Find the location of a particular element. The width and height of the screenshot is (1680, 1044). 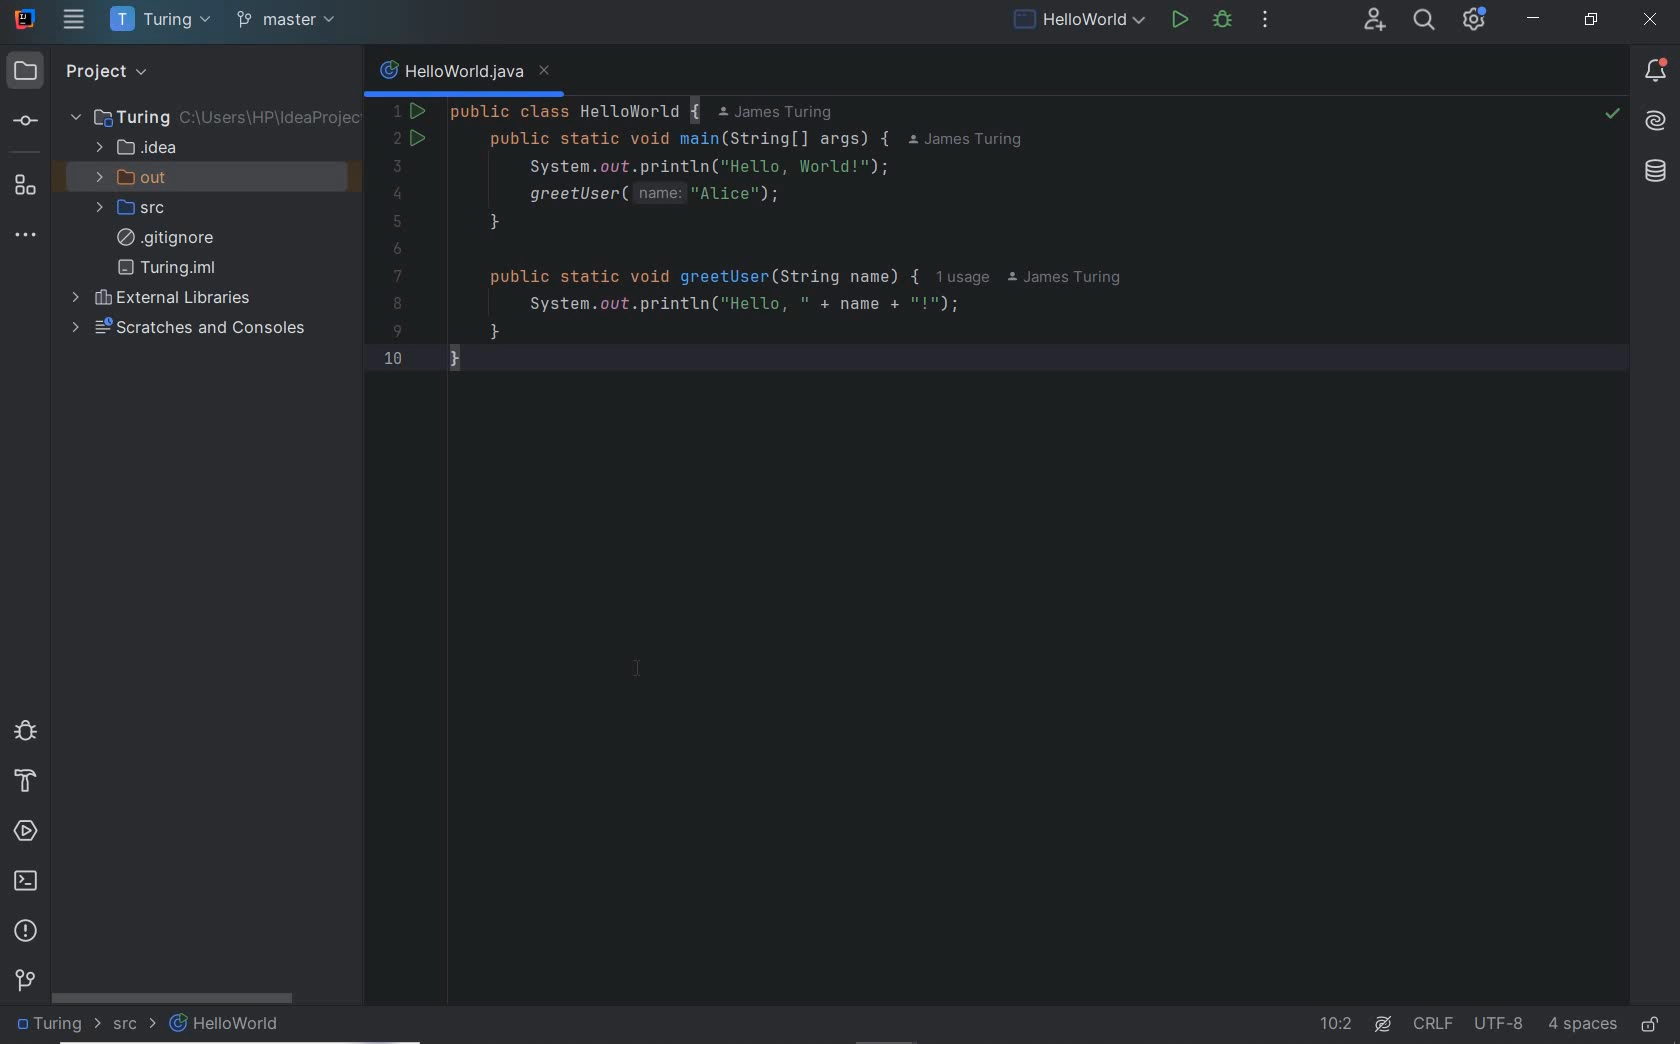

4 spaces(INDENT) is located at coordinates (1583, 1022).